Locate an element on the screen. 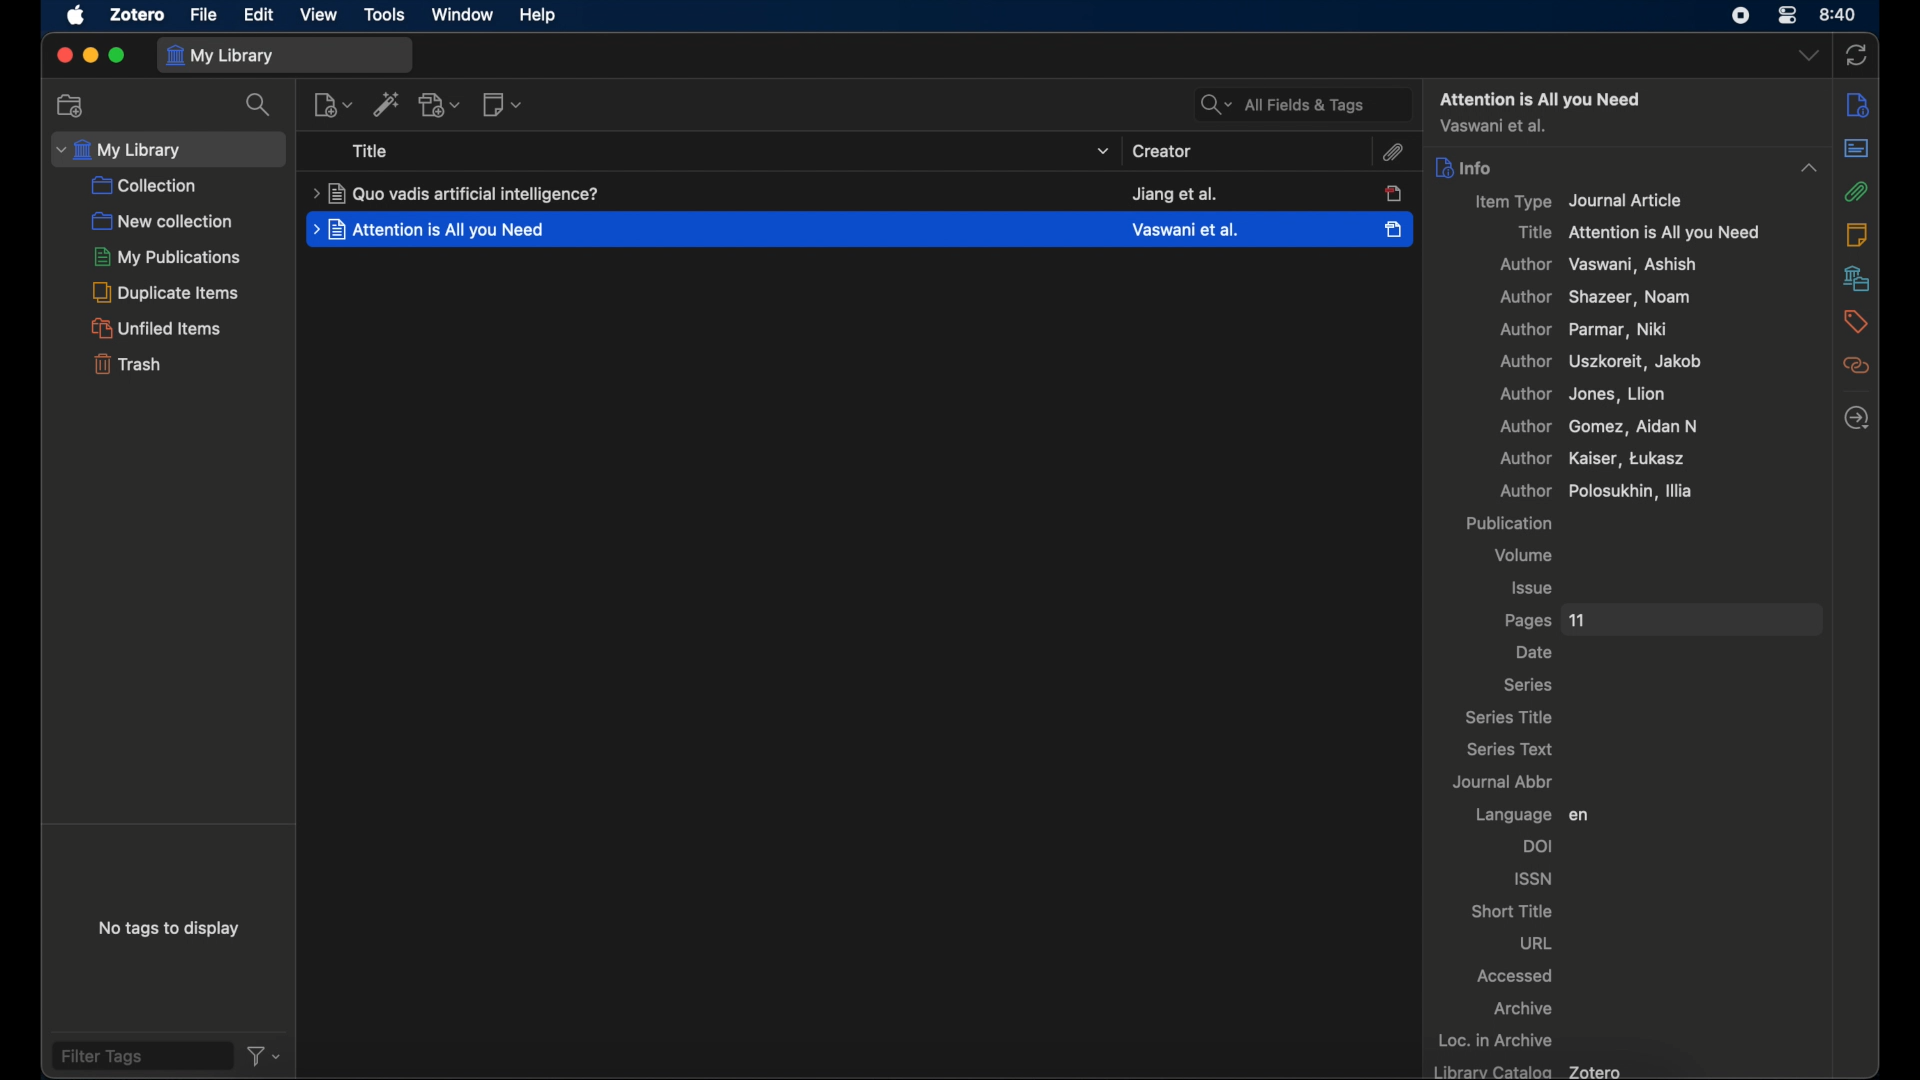  window is located at coordinates (459, 14).